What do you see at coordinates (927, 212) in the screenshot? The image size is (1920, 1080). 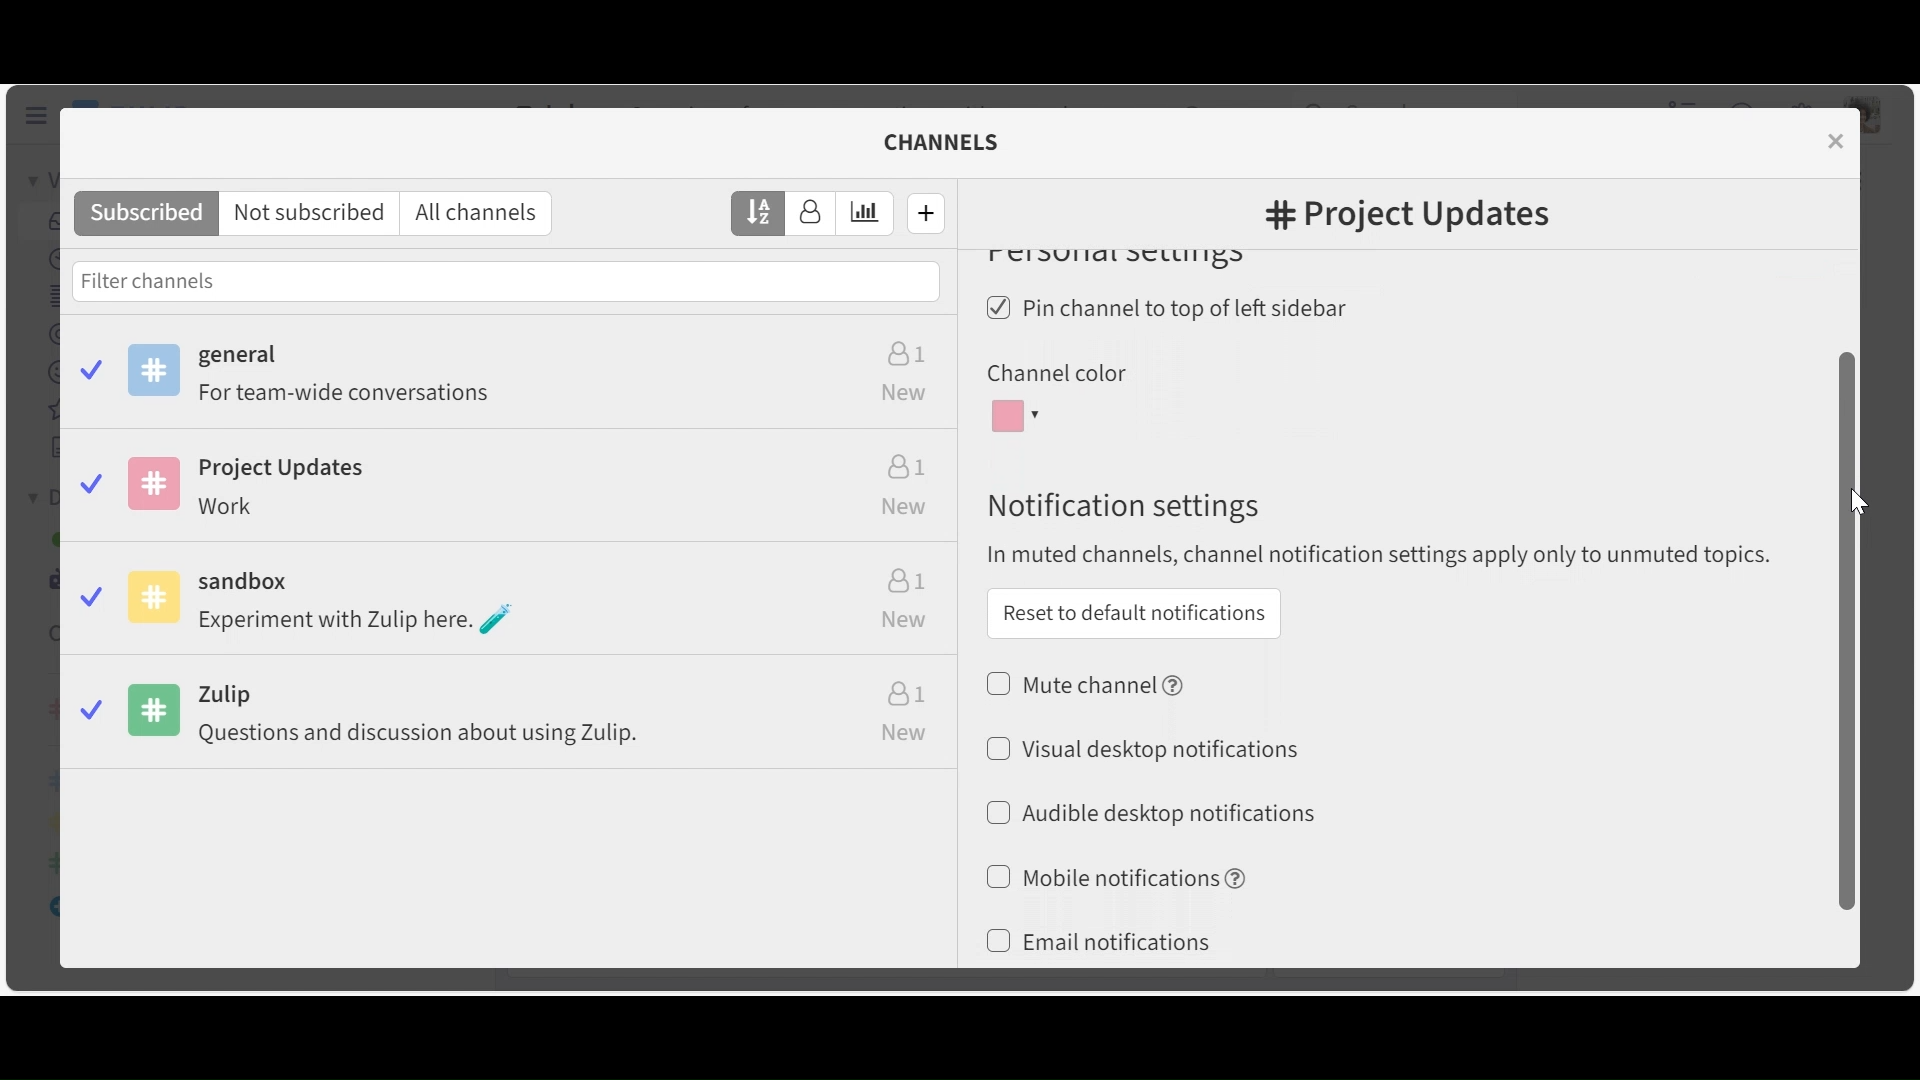 I see `Create new channel` at bounding box center [927, 212].